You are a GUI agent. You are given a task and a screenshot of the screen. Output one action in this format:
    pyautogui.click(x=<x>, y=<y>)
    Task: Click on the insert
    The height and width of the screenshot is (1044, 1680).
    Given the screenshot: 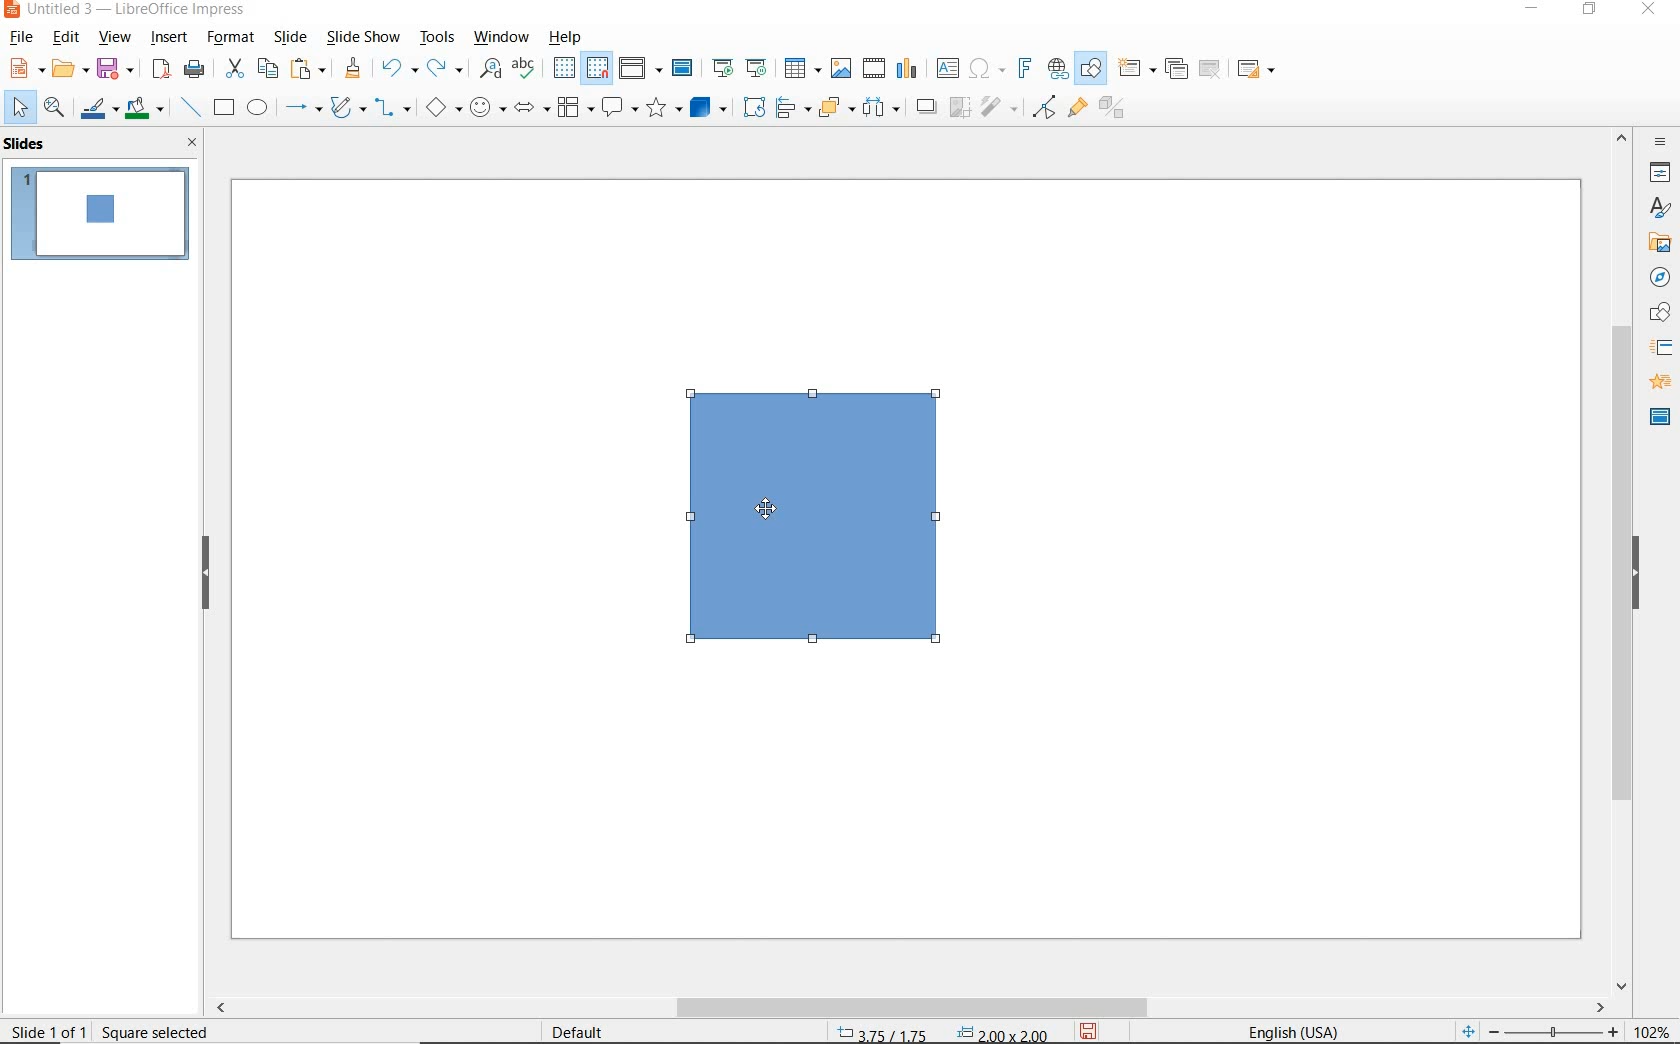 What is the action you would take?
    pyautogui.click(x=172, y=39)
    